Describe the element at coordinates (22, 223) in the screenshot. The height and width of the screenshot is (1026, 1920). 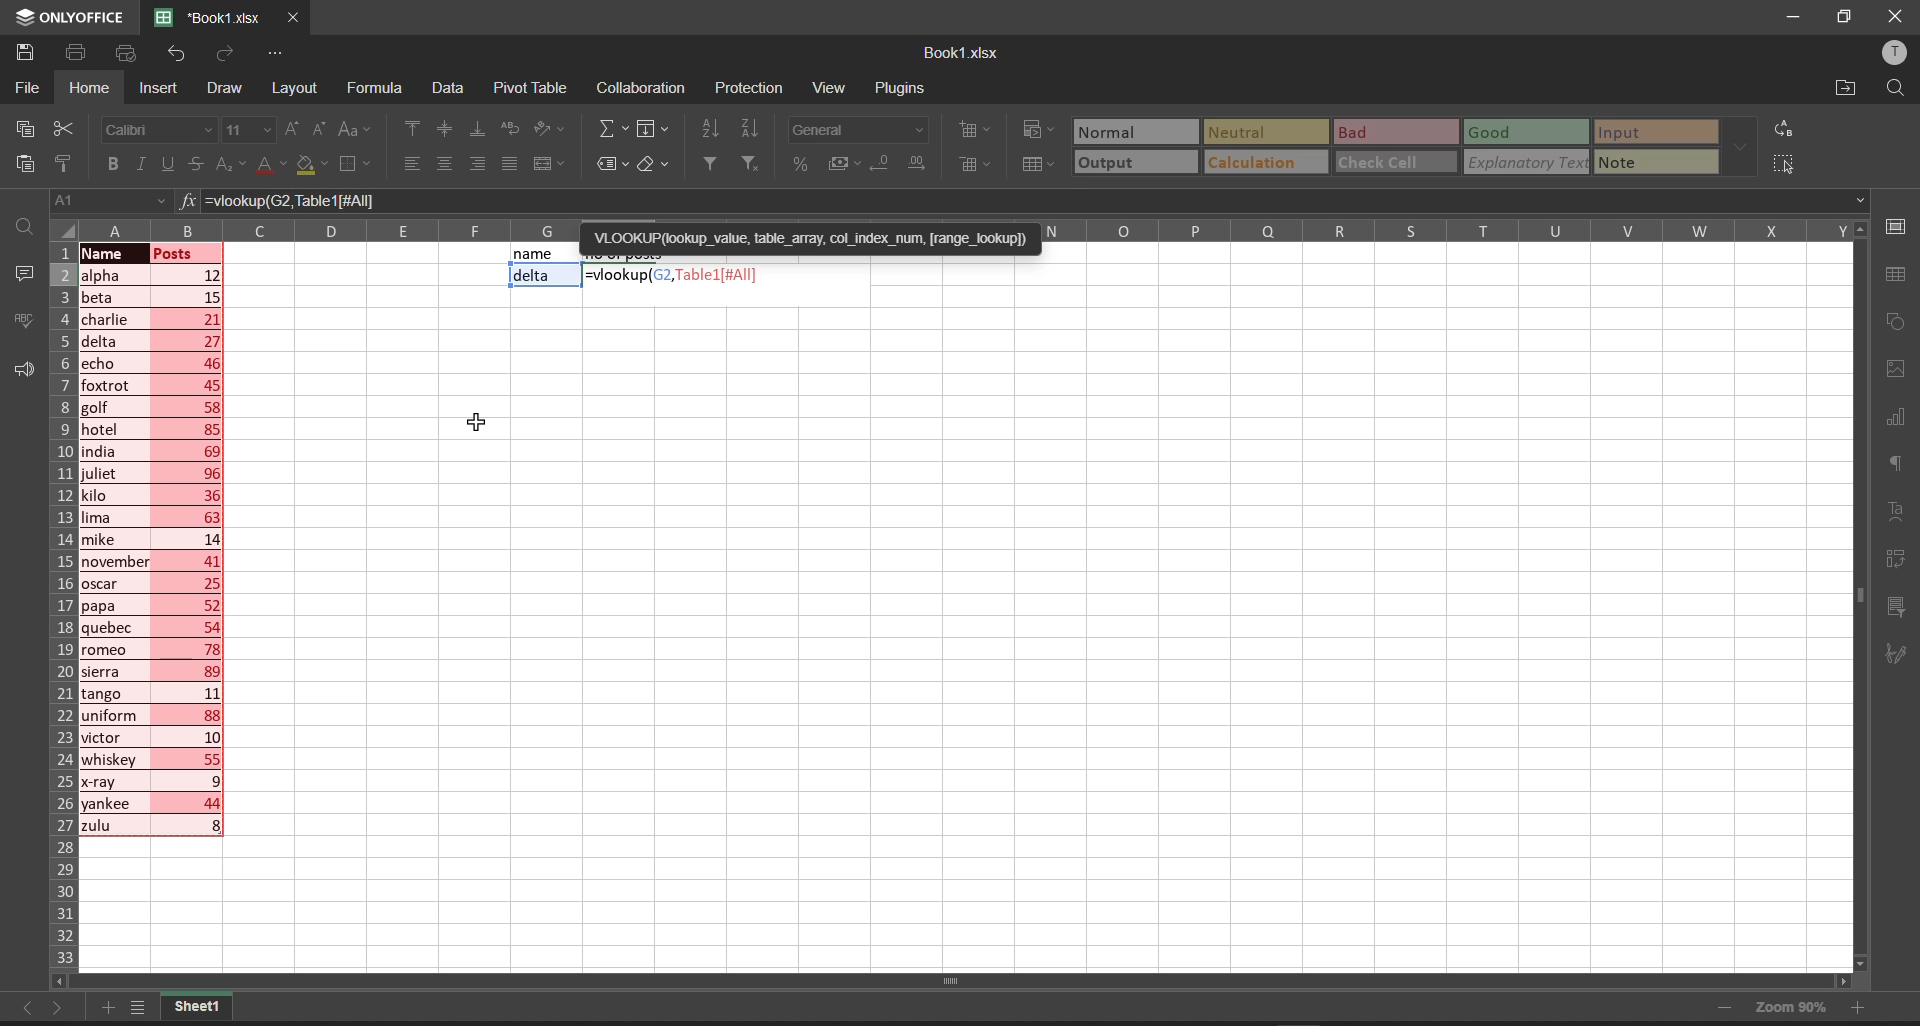
I see `find` at that location.